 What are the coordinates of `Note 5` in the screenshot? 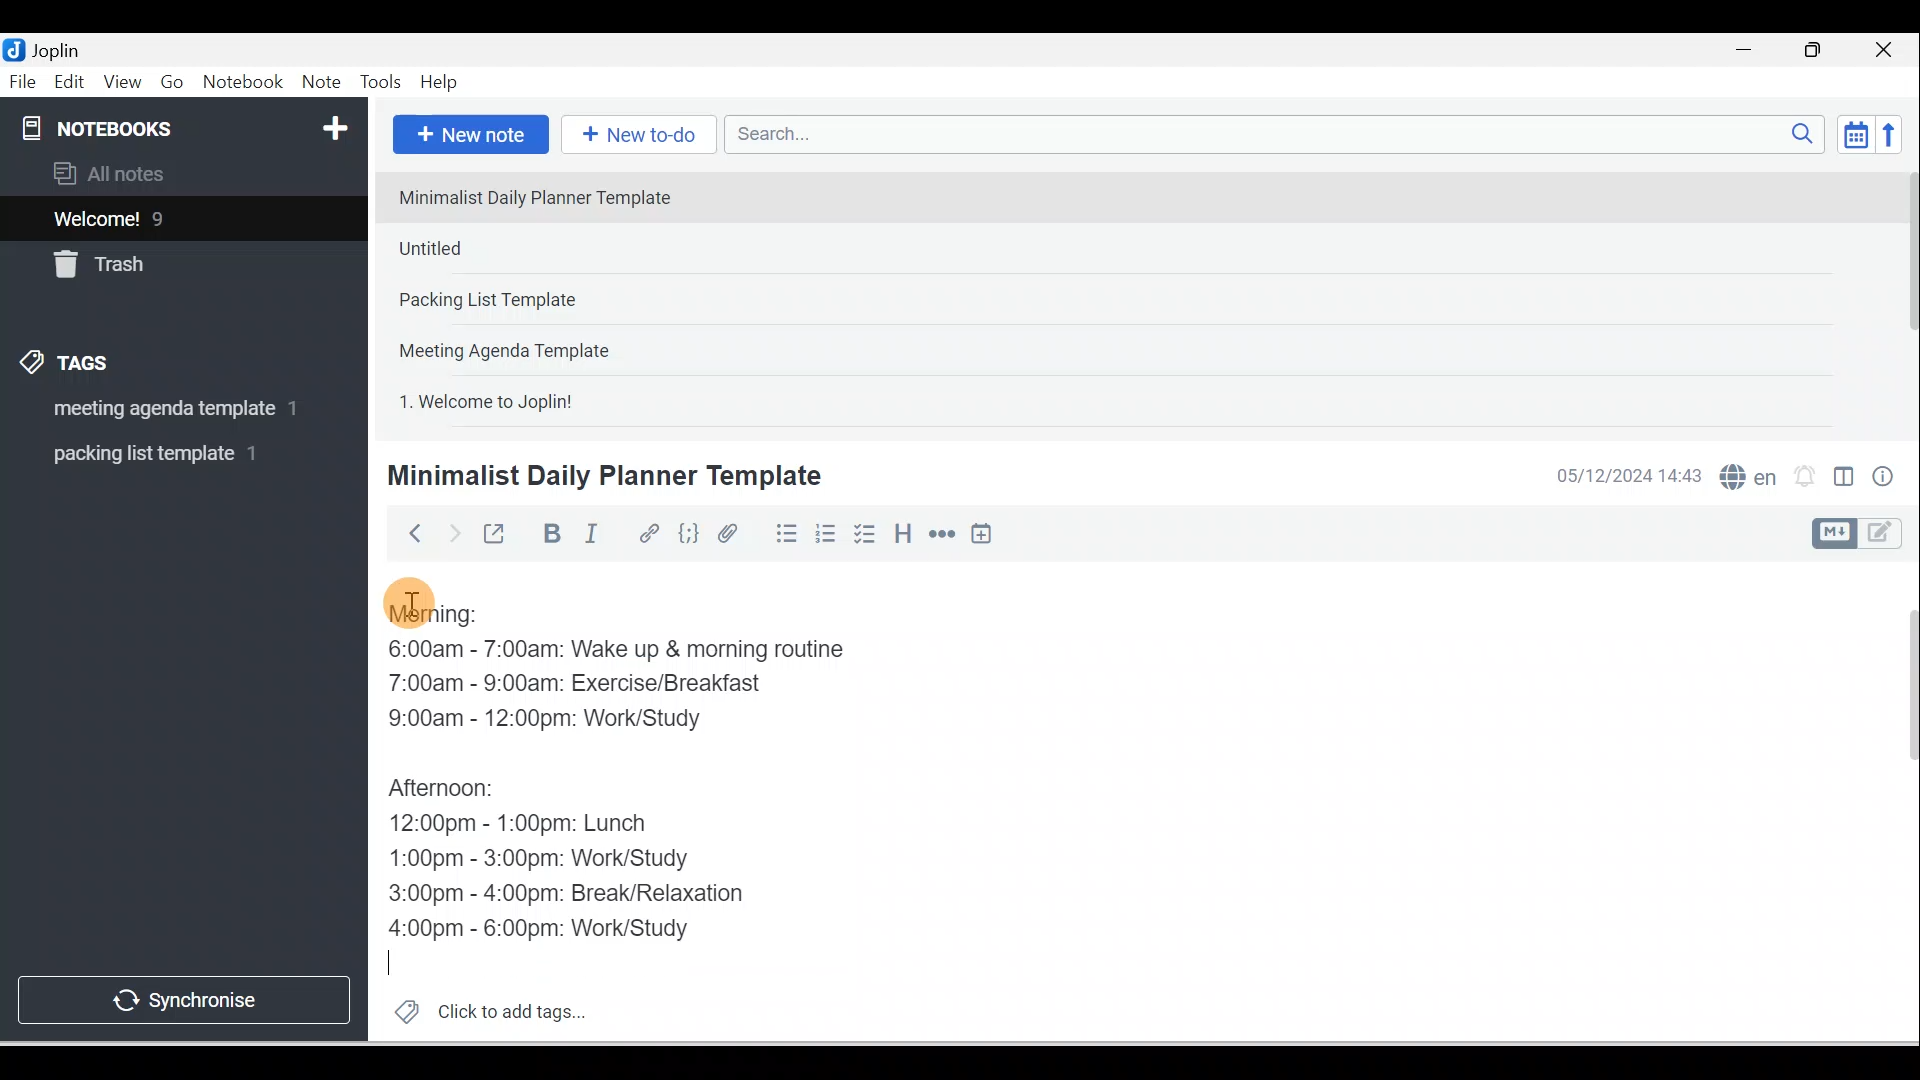 It's located at (559, 399).